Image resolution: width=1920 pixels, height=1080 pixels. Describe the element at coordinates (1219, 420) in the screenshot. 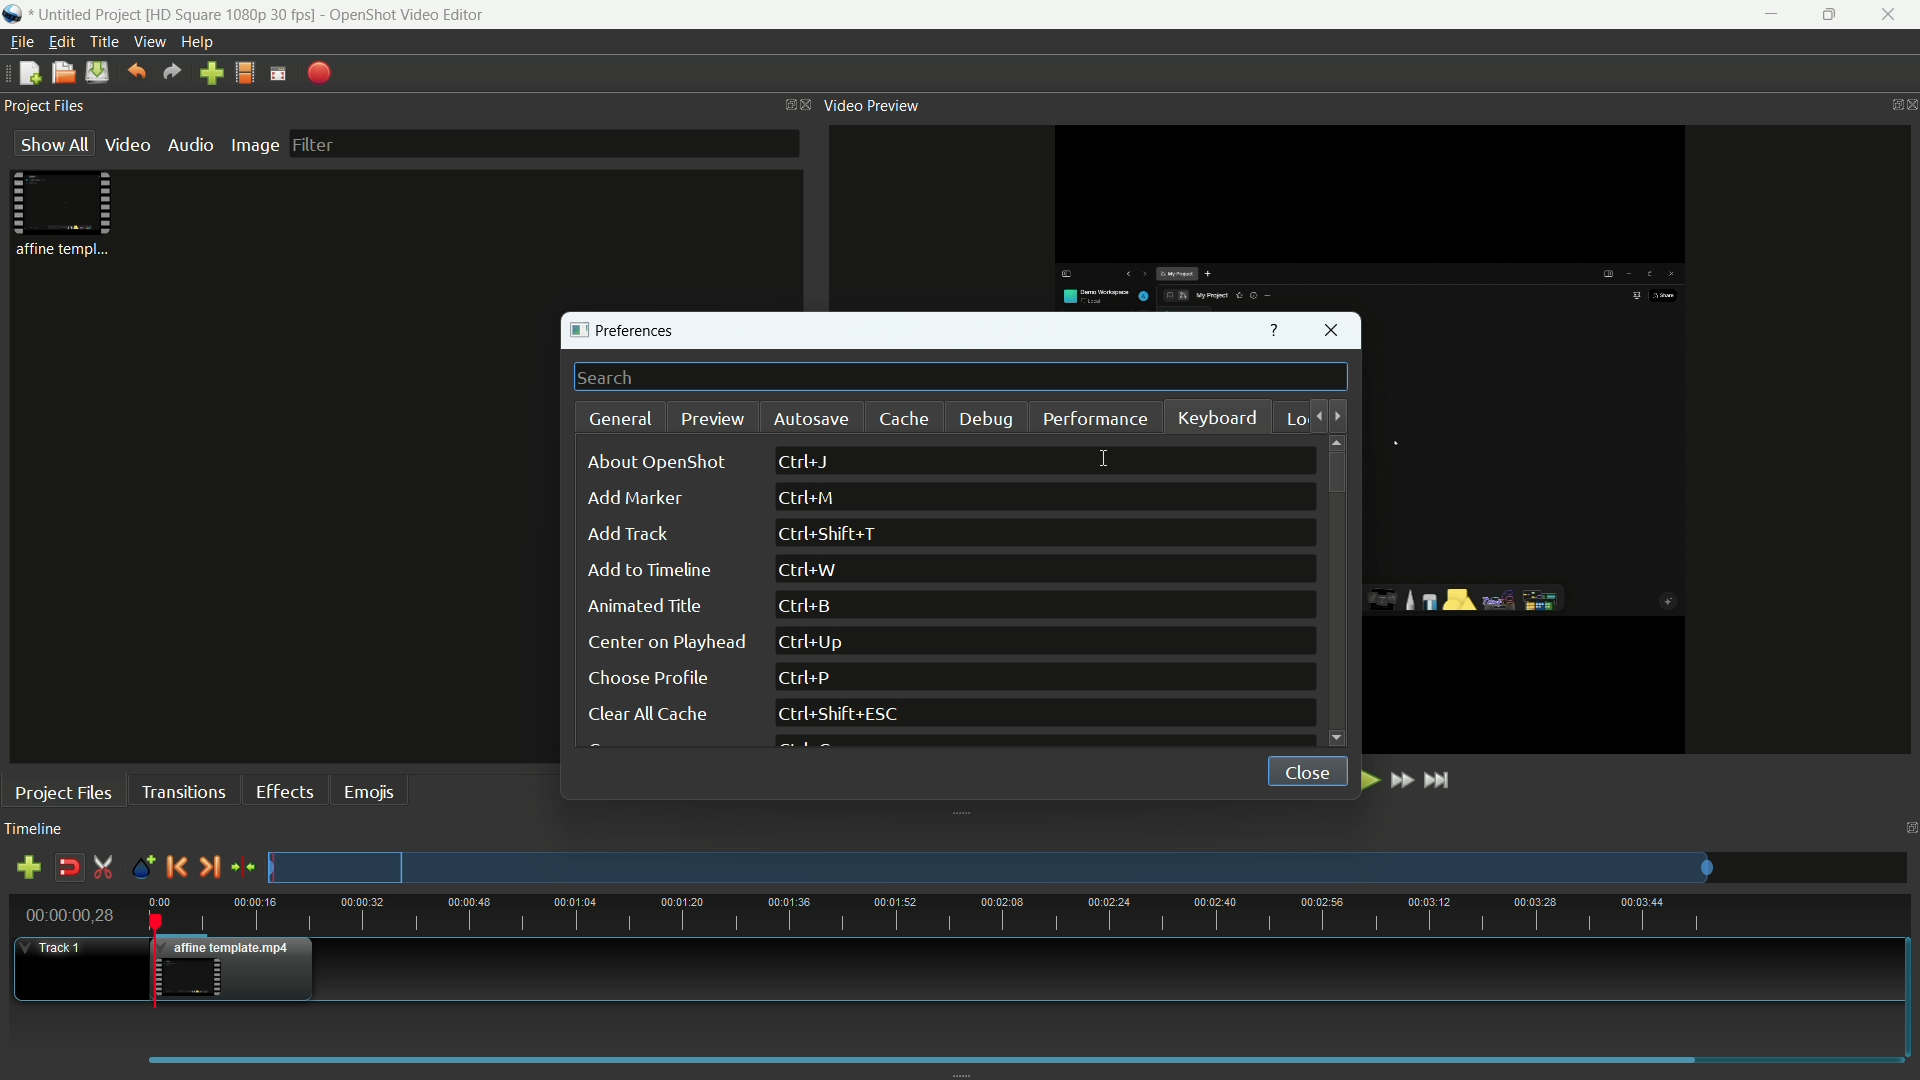

I see `keyboard` at that location.